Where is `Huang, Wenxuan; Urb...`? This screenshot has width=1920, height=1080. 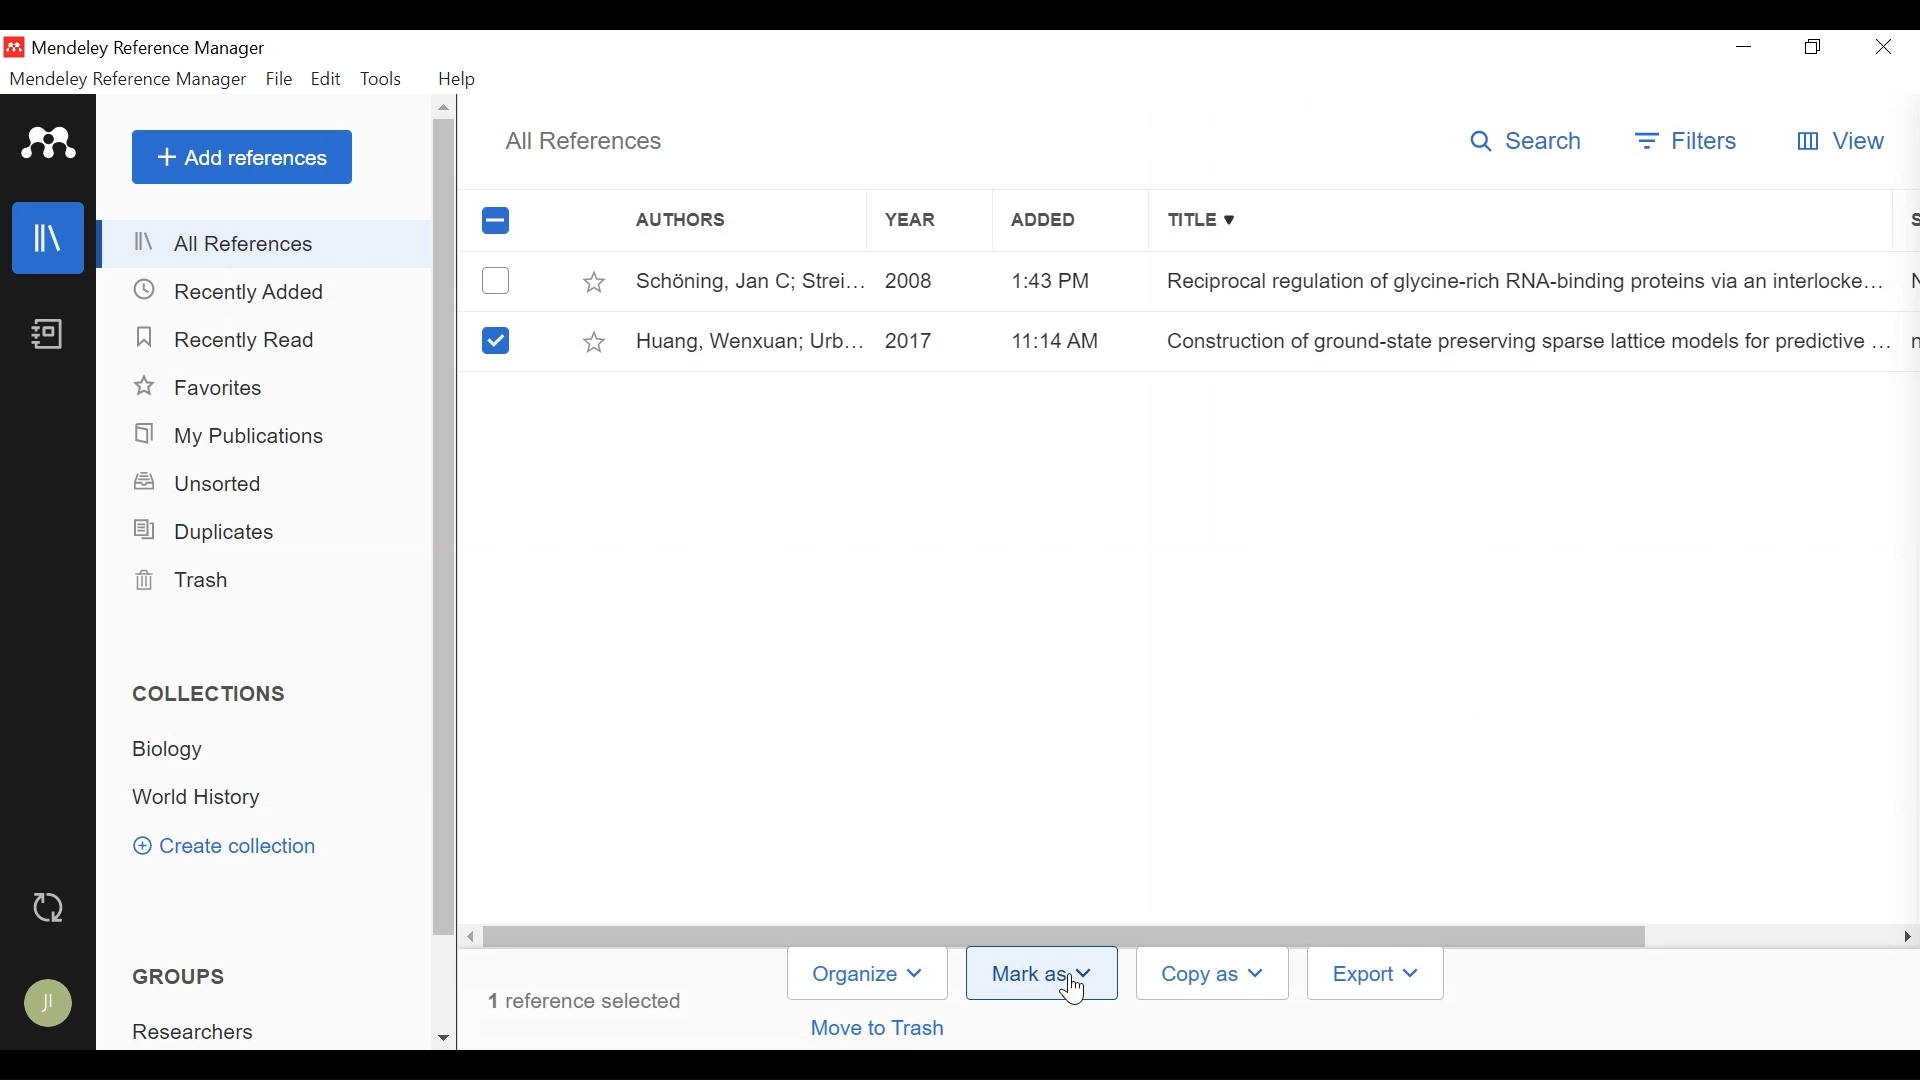
Huang, Wenxuan; Urb... is located at coordinates (753, 345).